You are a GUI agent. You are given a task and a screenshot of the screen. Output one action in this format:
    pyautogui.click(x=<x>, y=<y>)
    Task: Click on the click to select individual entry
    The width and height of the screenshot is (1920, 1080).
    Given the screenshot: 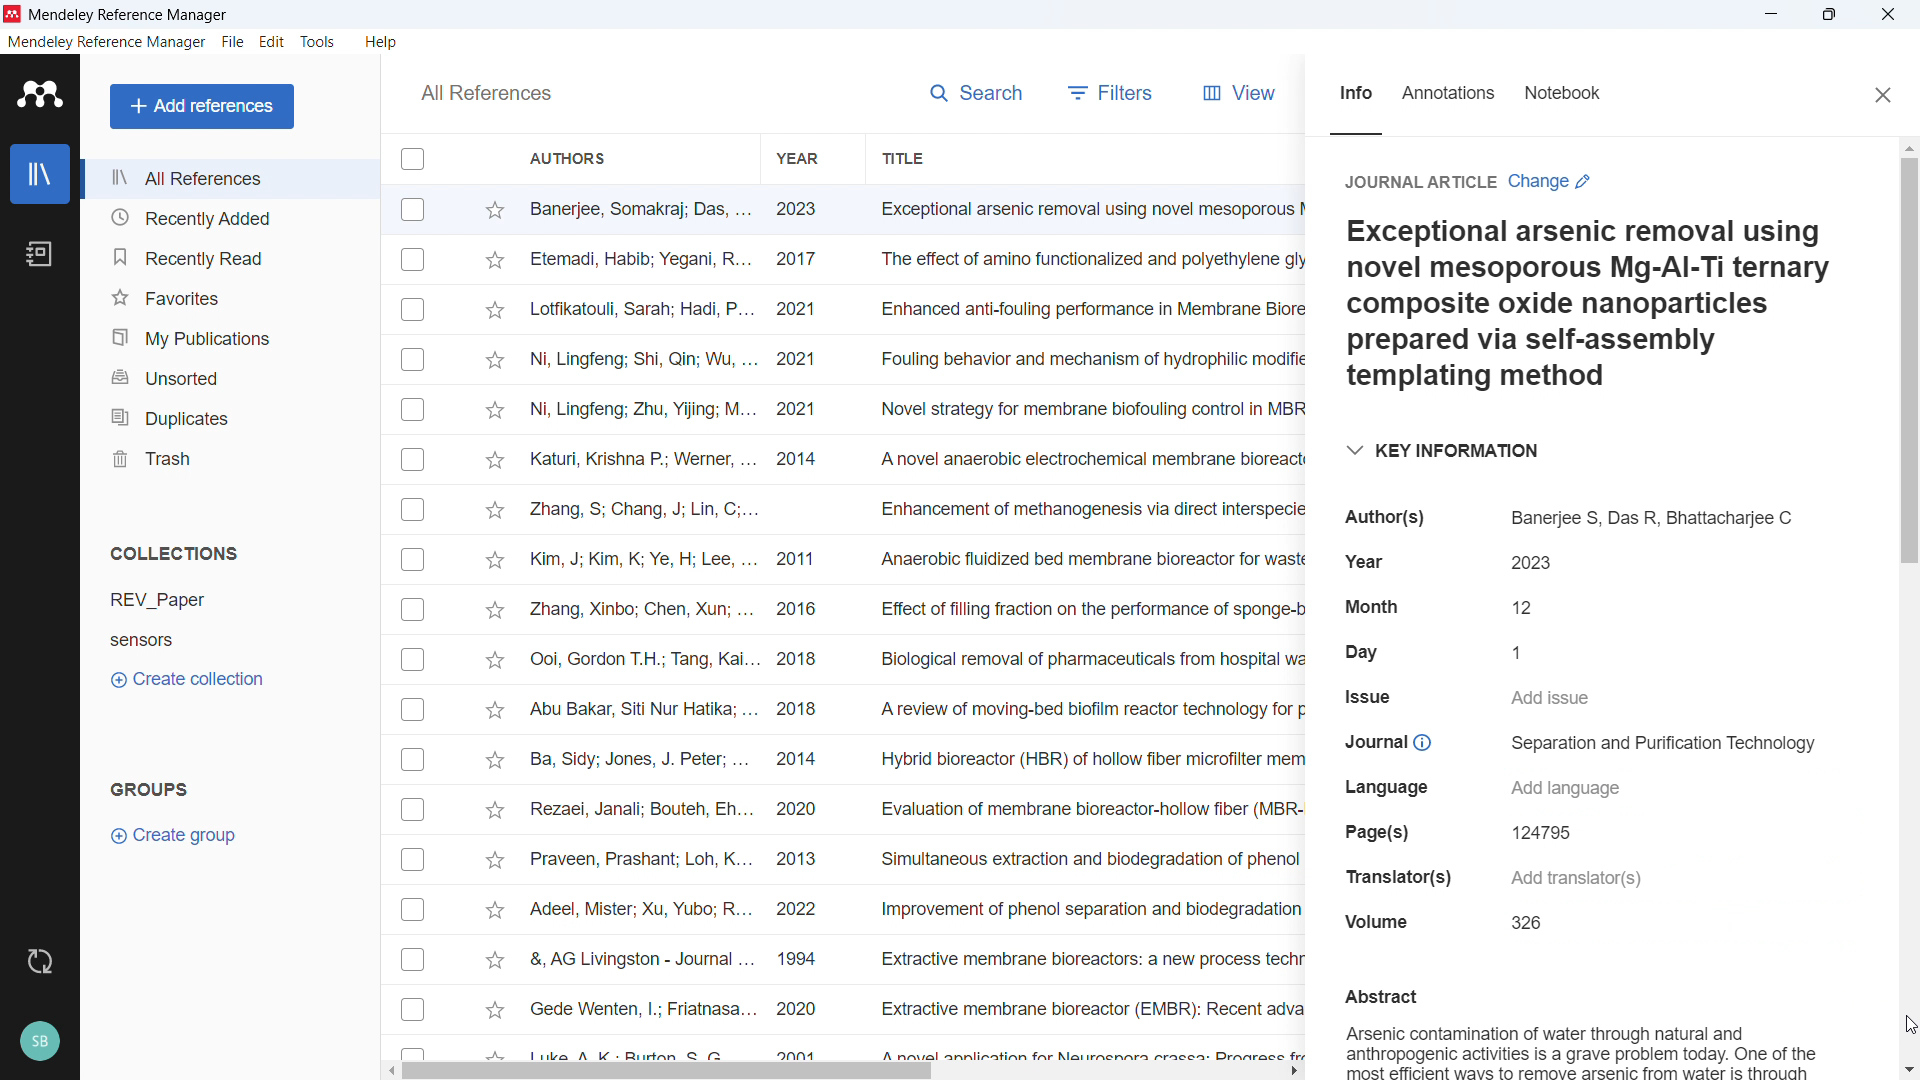 What is the action you would take?
    pyautogui.click(x=410, y=510)
    